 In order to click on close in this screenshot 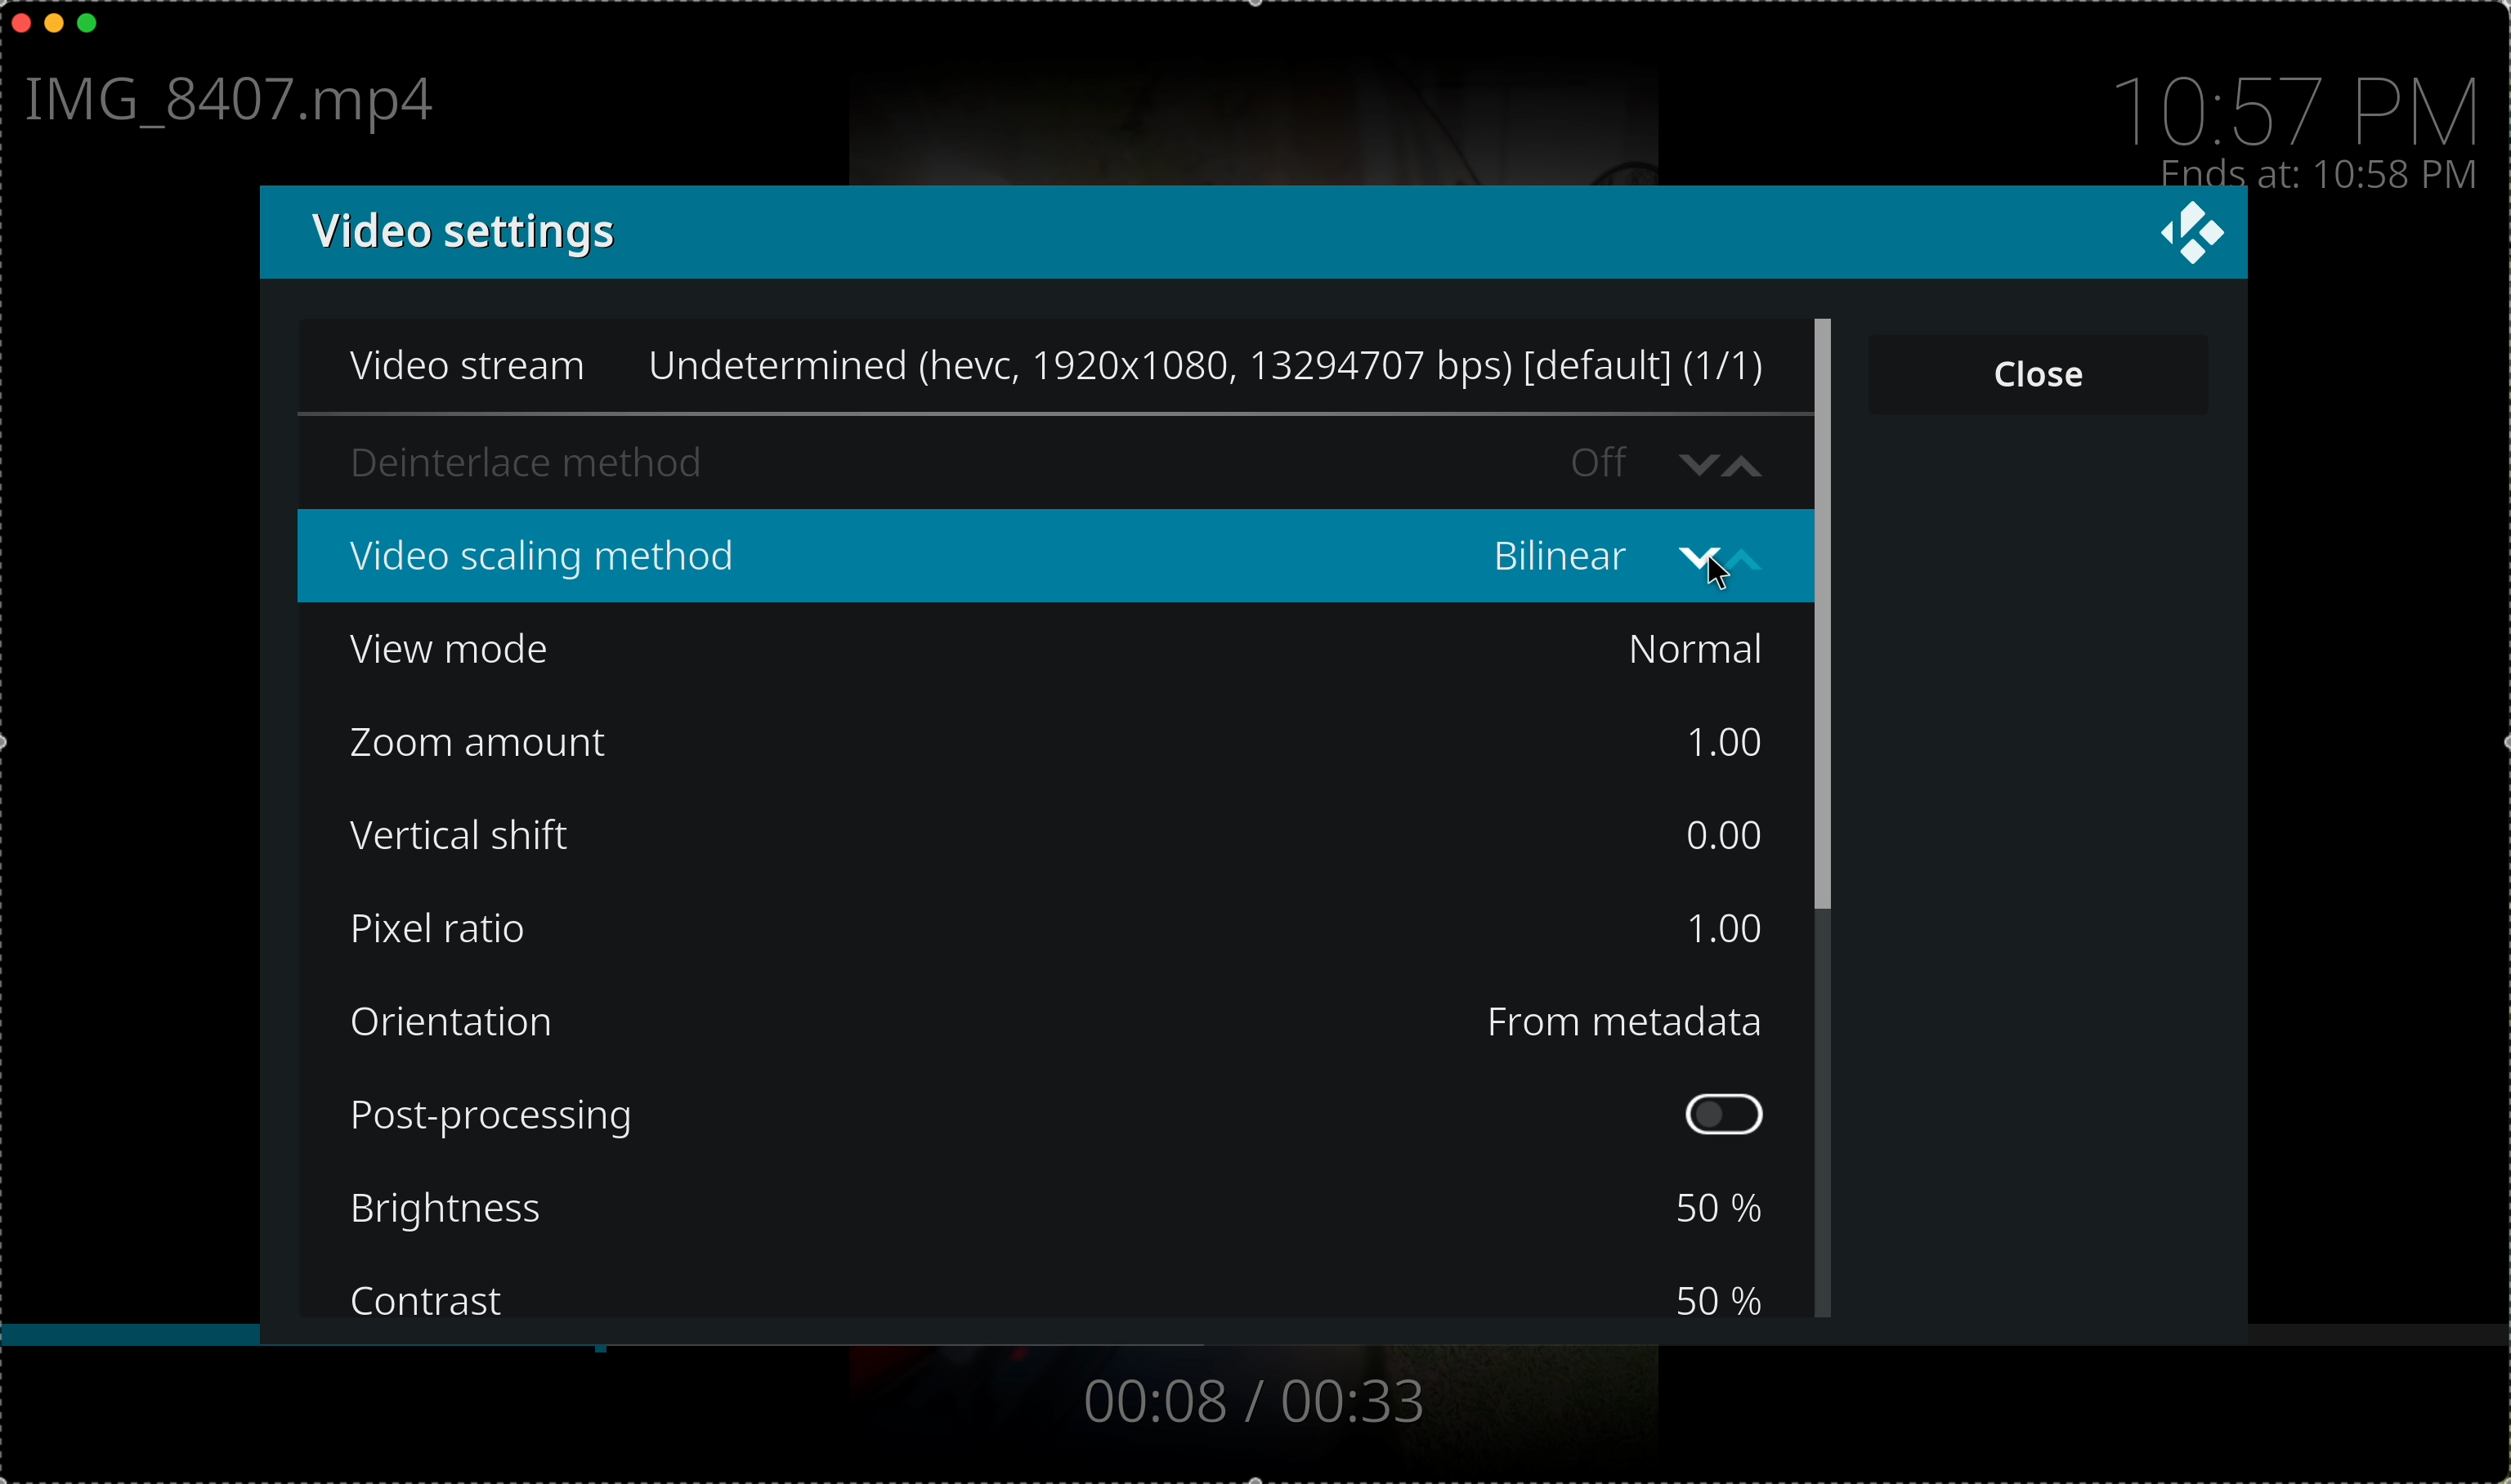, I will do `click(2040, 370)`.